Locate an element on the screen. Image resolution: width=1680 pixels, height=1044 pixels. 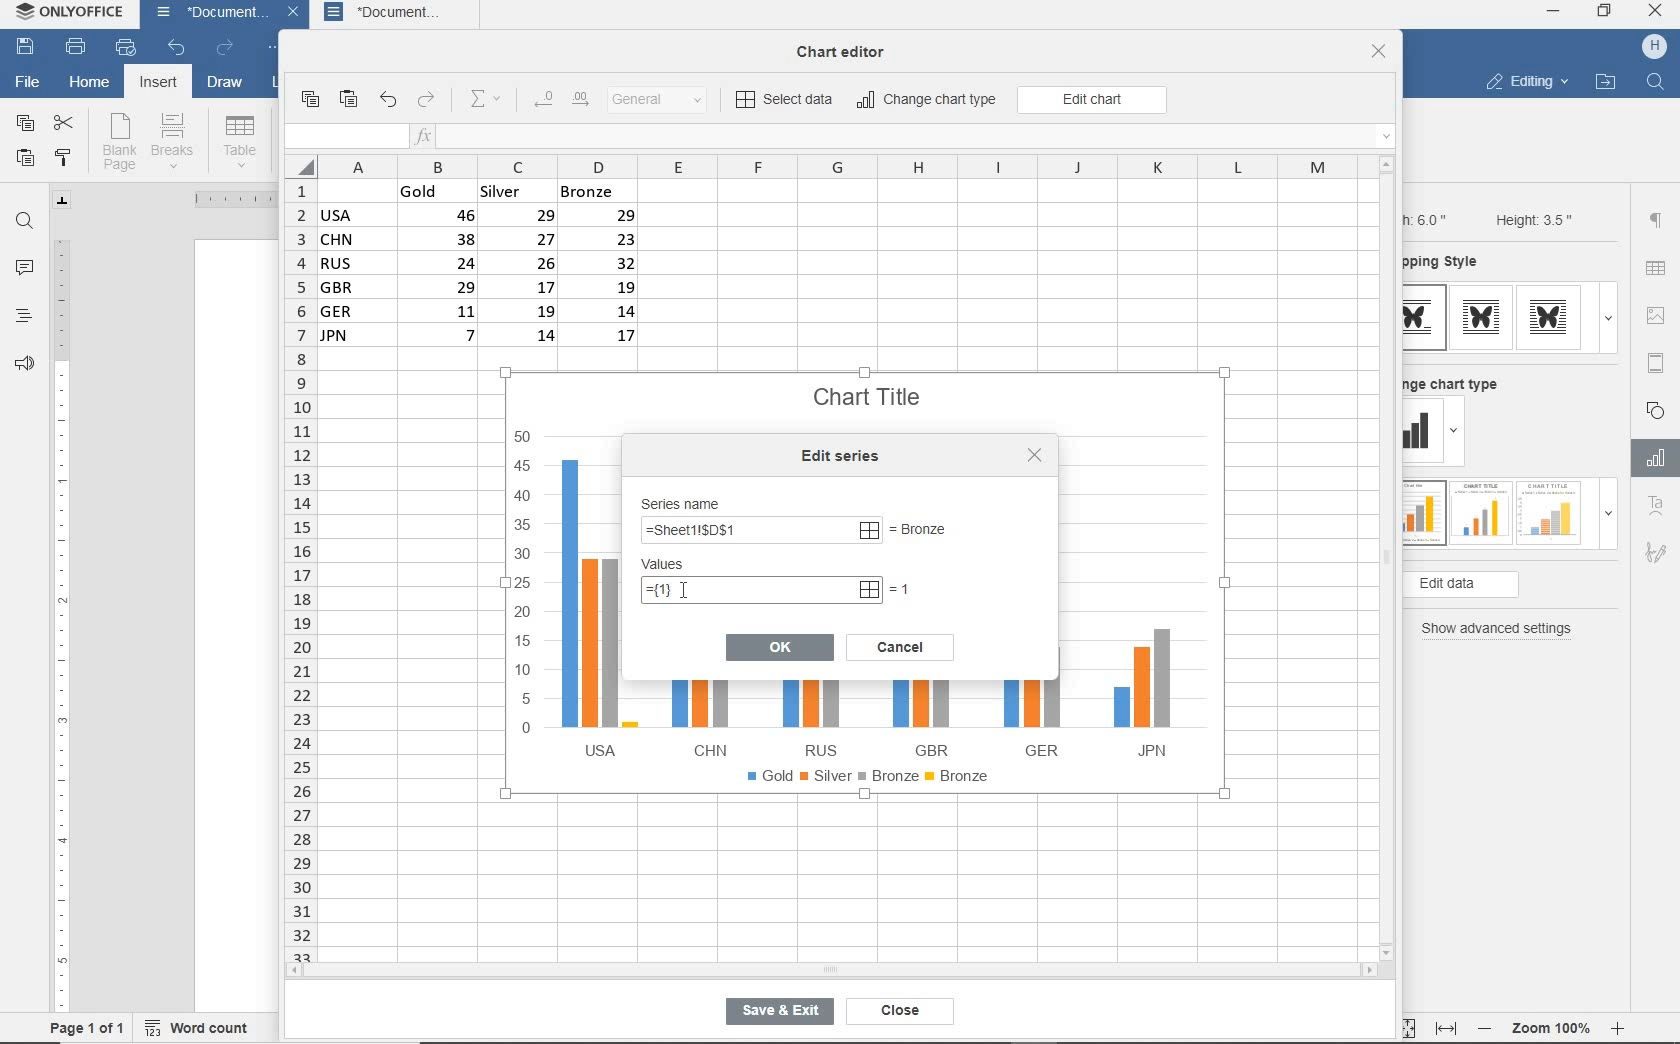
save is located at coordinates (26, 48).